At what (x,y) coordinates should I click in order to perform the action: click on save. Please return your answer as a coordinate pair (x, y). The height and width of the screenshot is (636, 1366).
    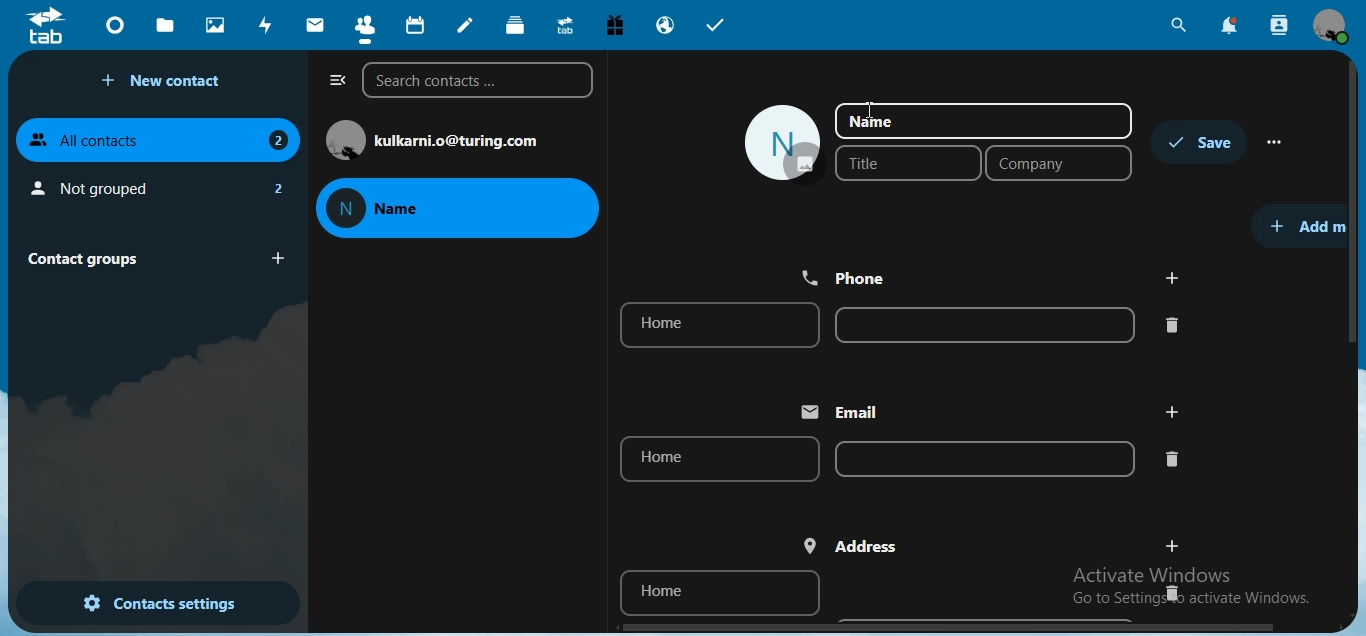
    Looking at the image, I should click on (1202, 142).